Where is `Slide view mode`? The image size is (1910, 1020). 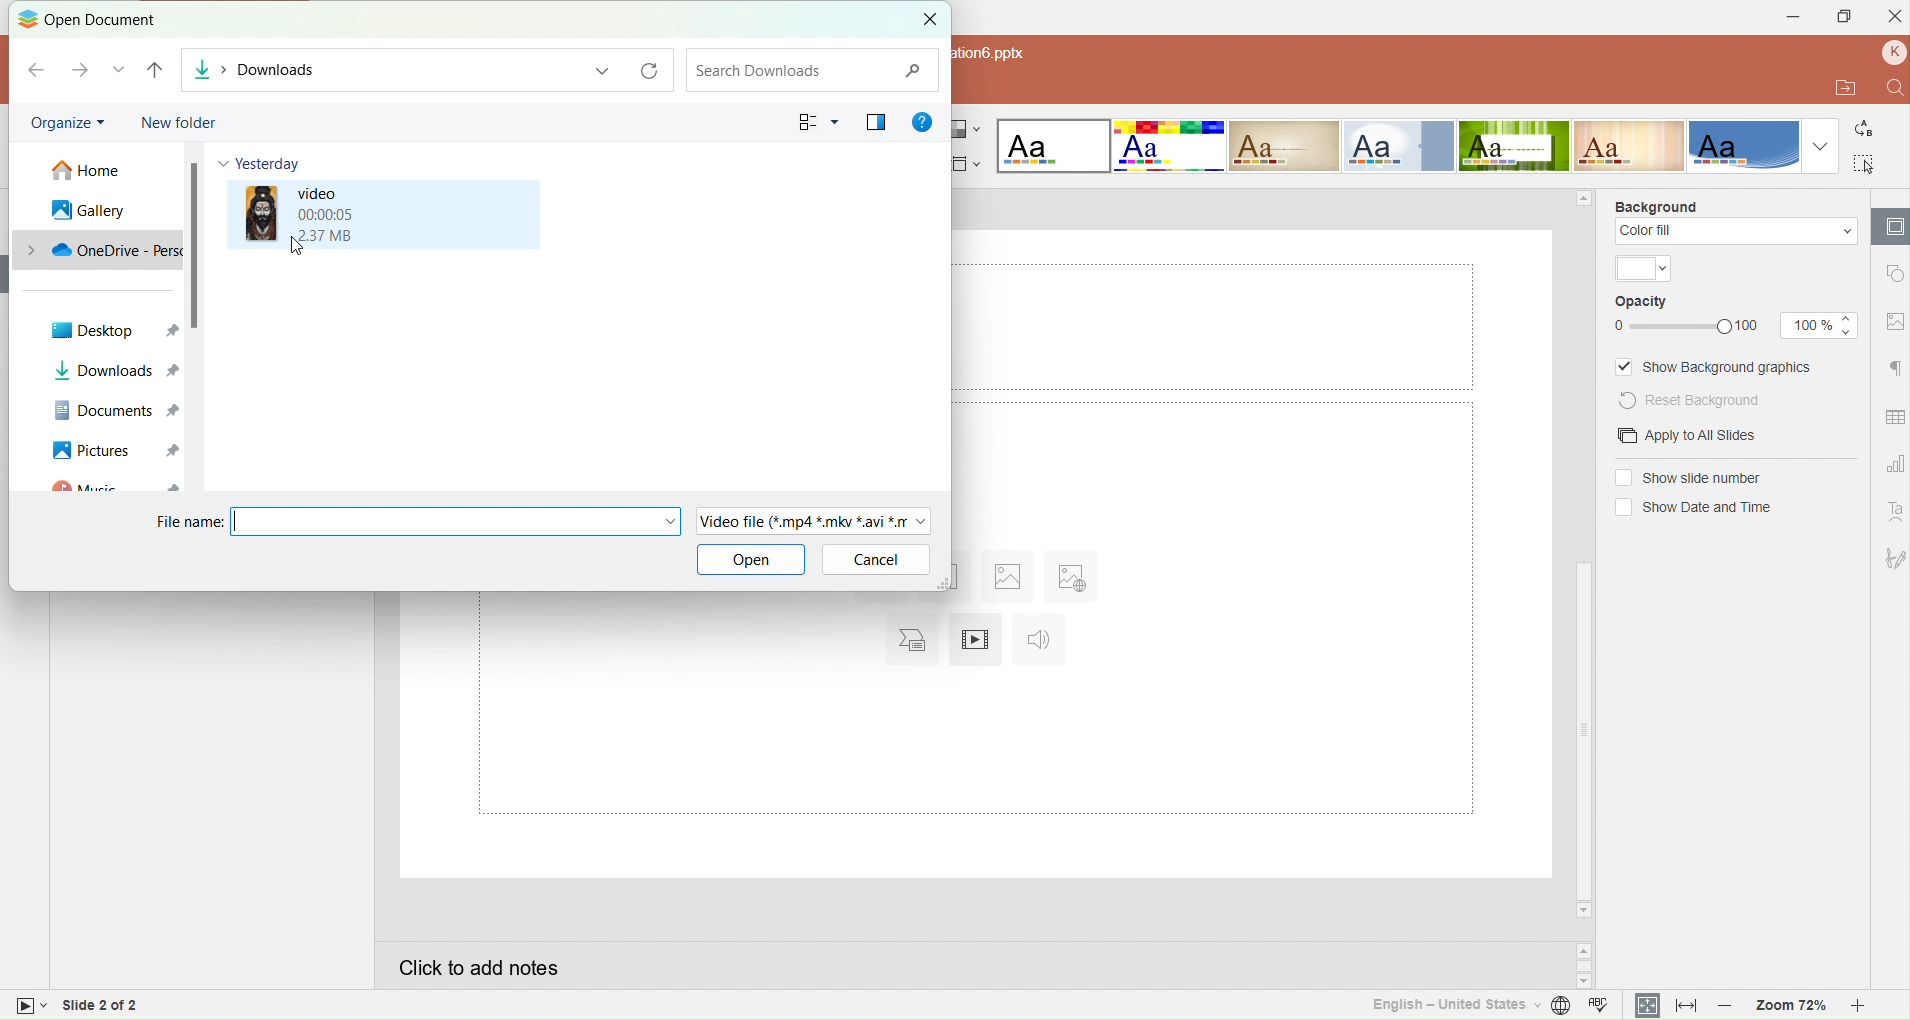 Slide view mode is located at coordinates (24, 1004).